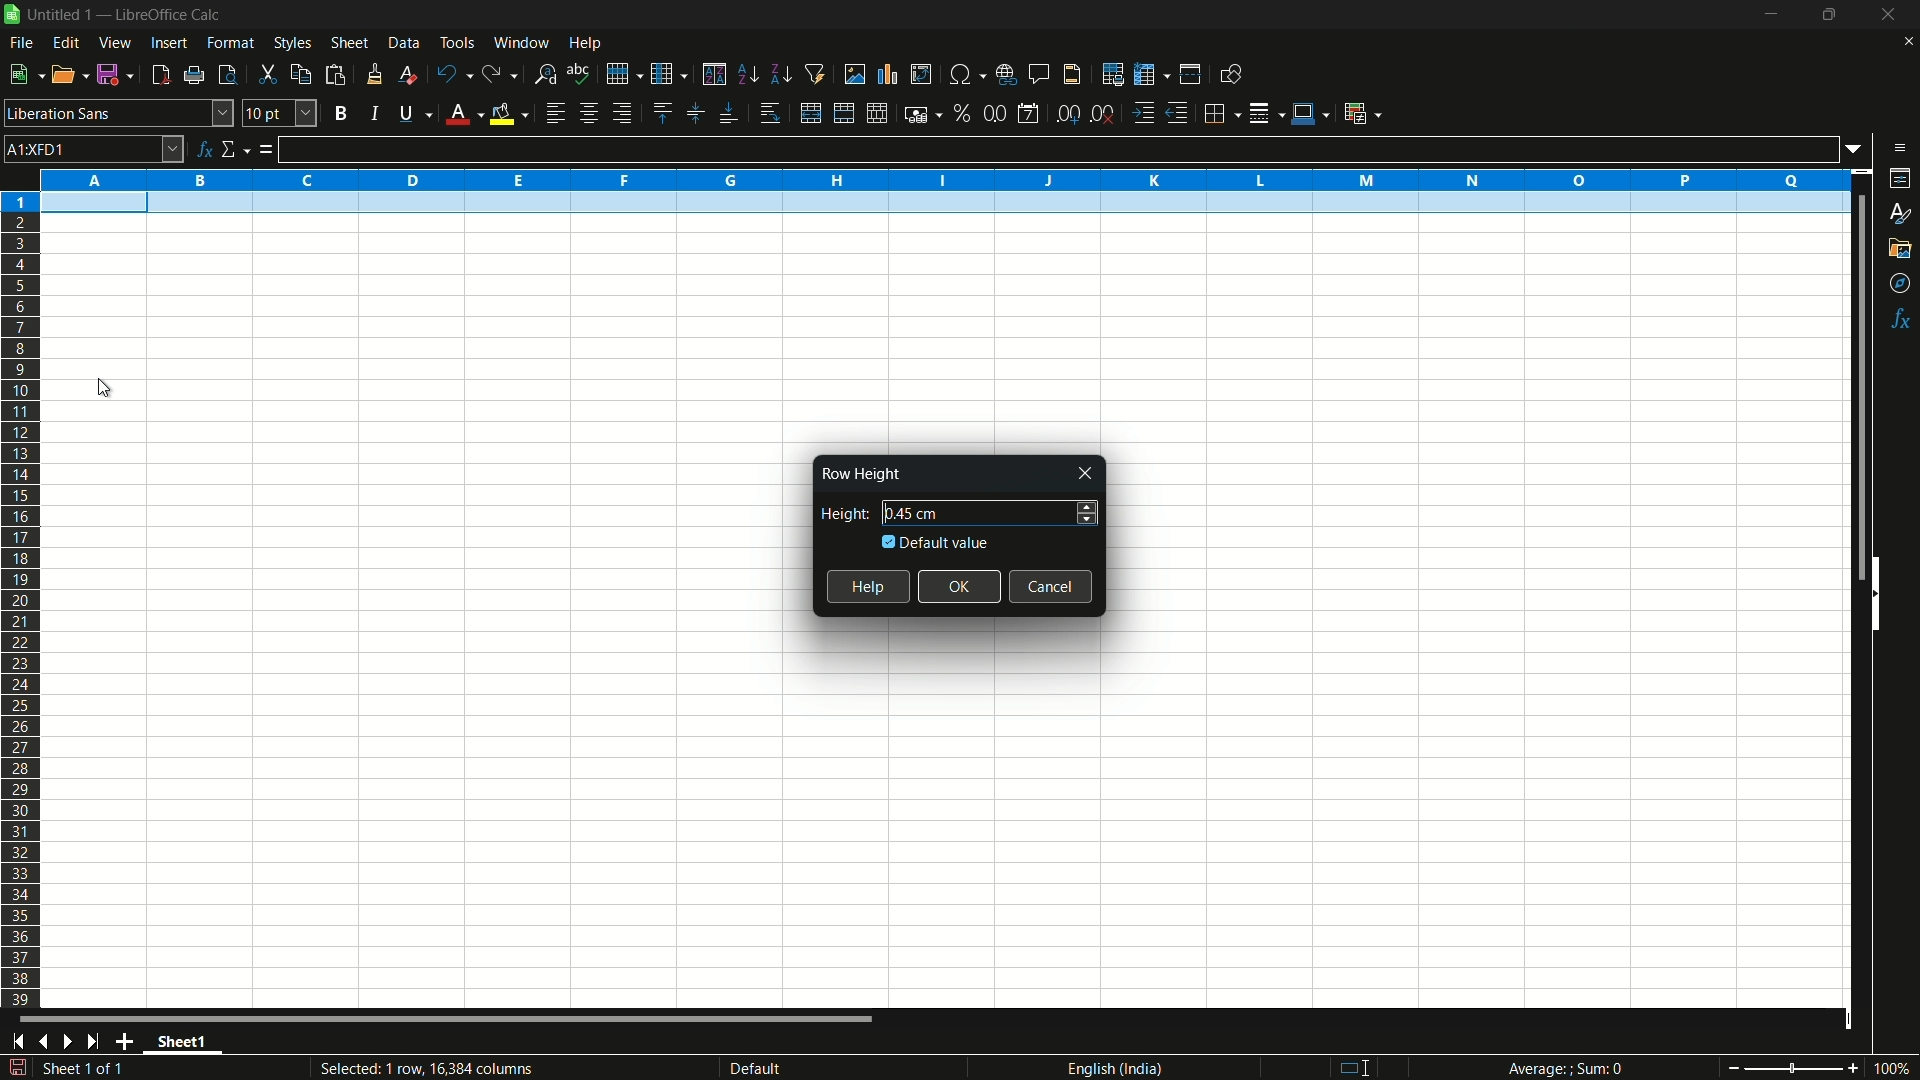 The height and width of the screenshot is (1080, 1920). I want to click on | Untitled 1 — LibreOffice Calc, so click(121, 13).